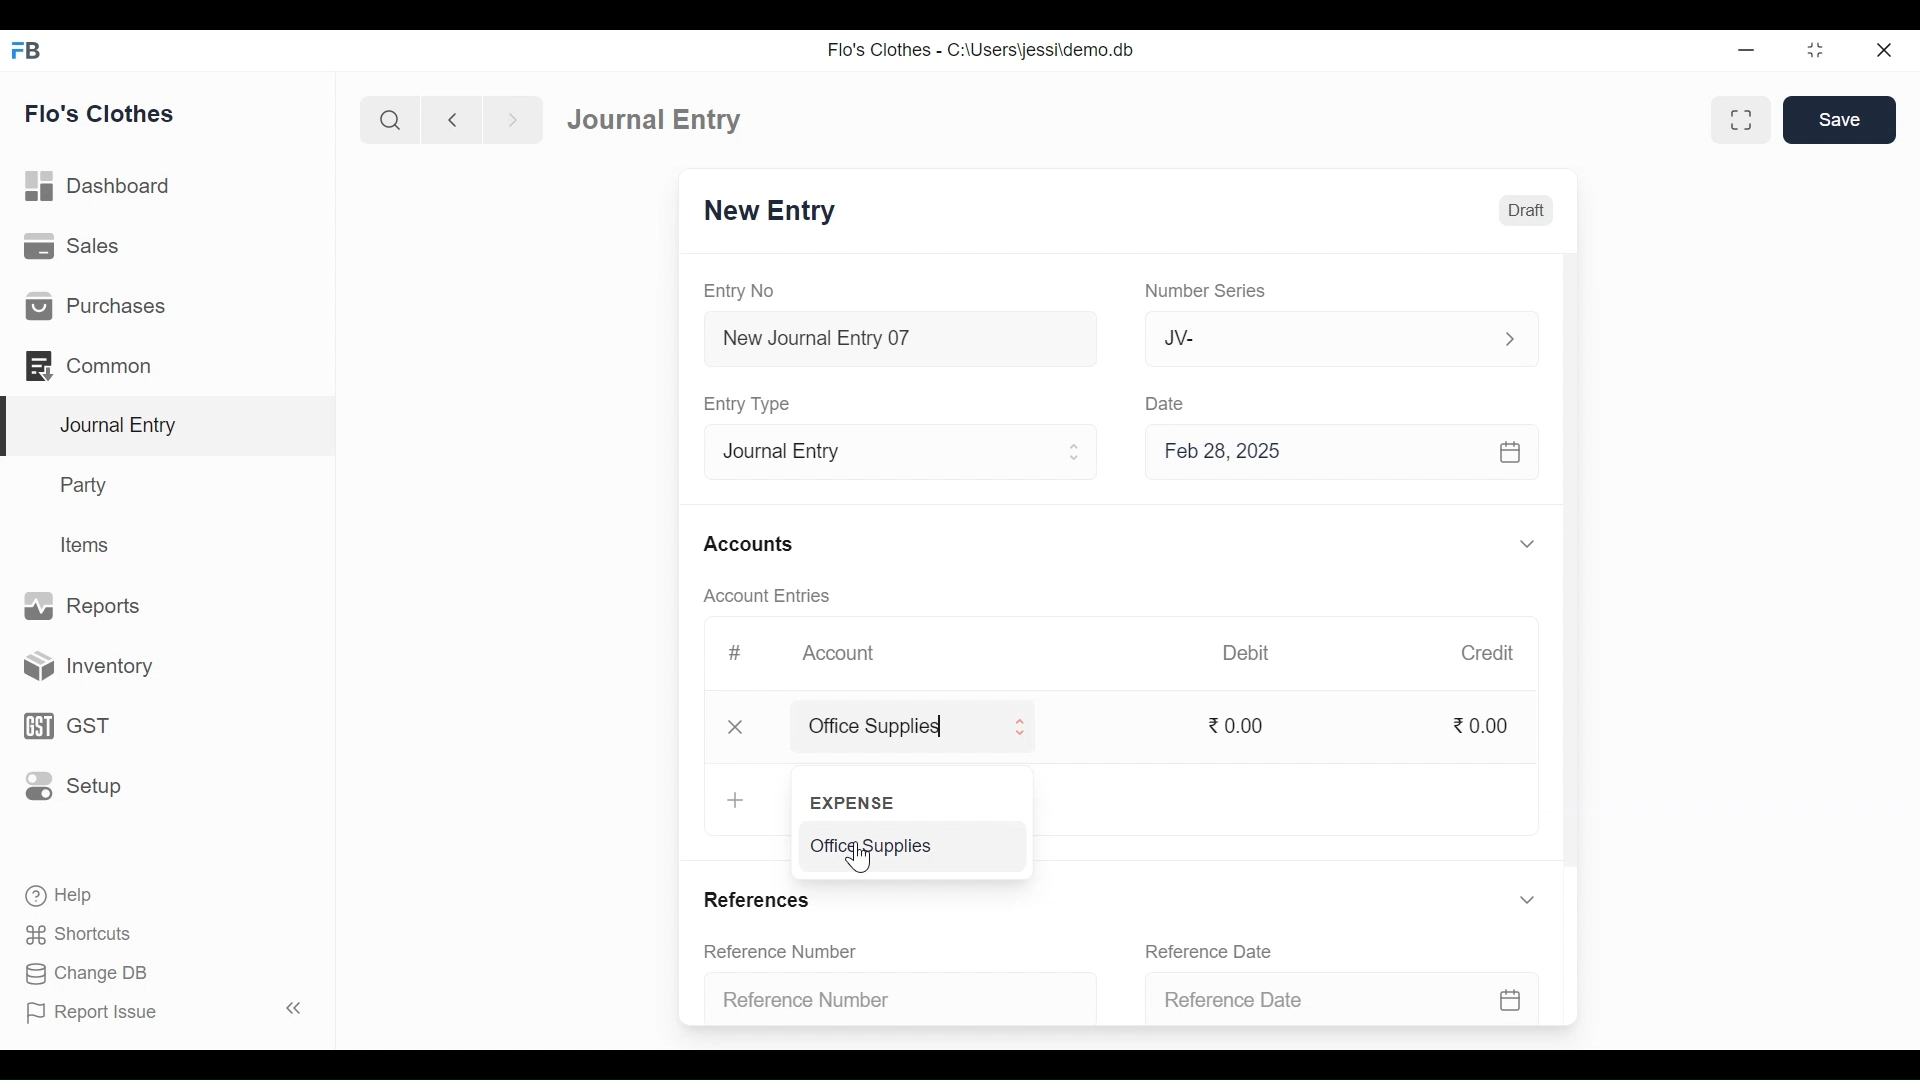  What do you see at coordinates (1741, 121) in the screenshot?
I see `Toggle form and full width` at bounding box center [1741, 121].